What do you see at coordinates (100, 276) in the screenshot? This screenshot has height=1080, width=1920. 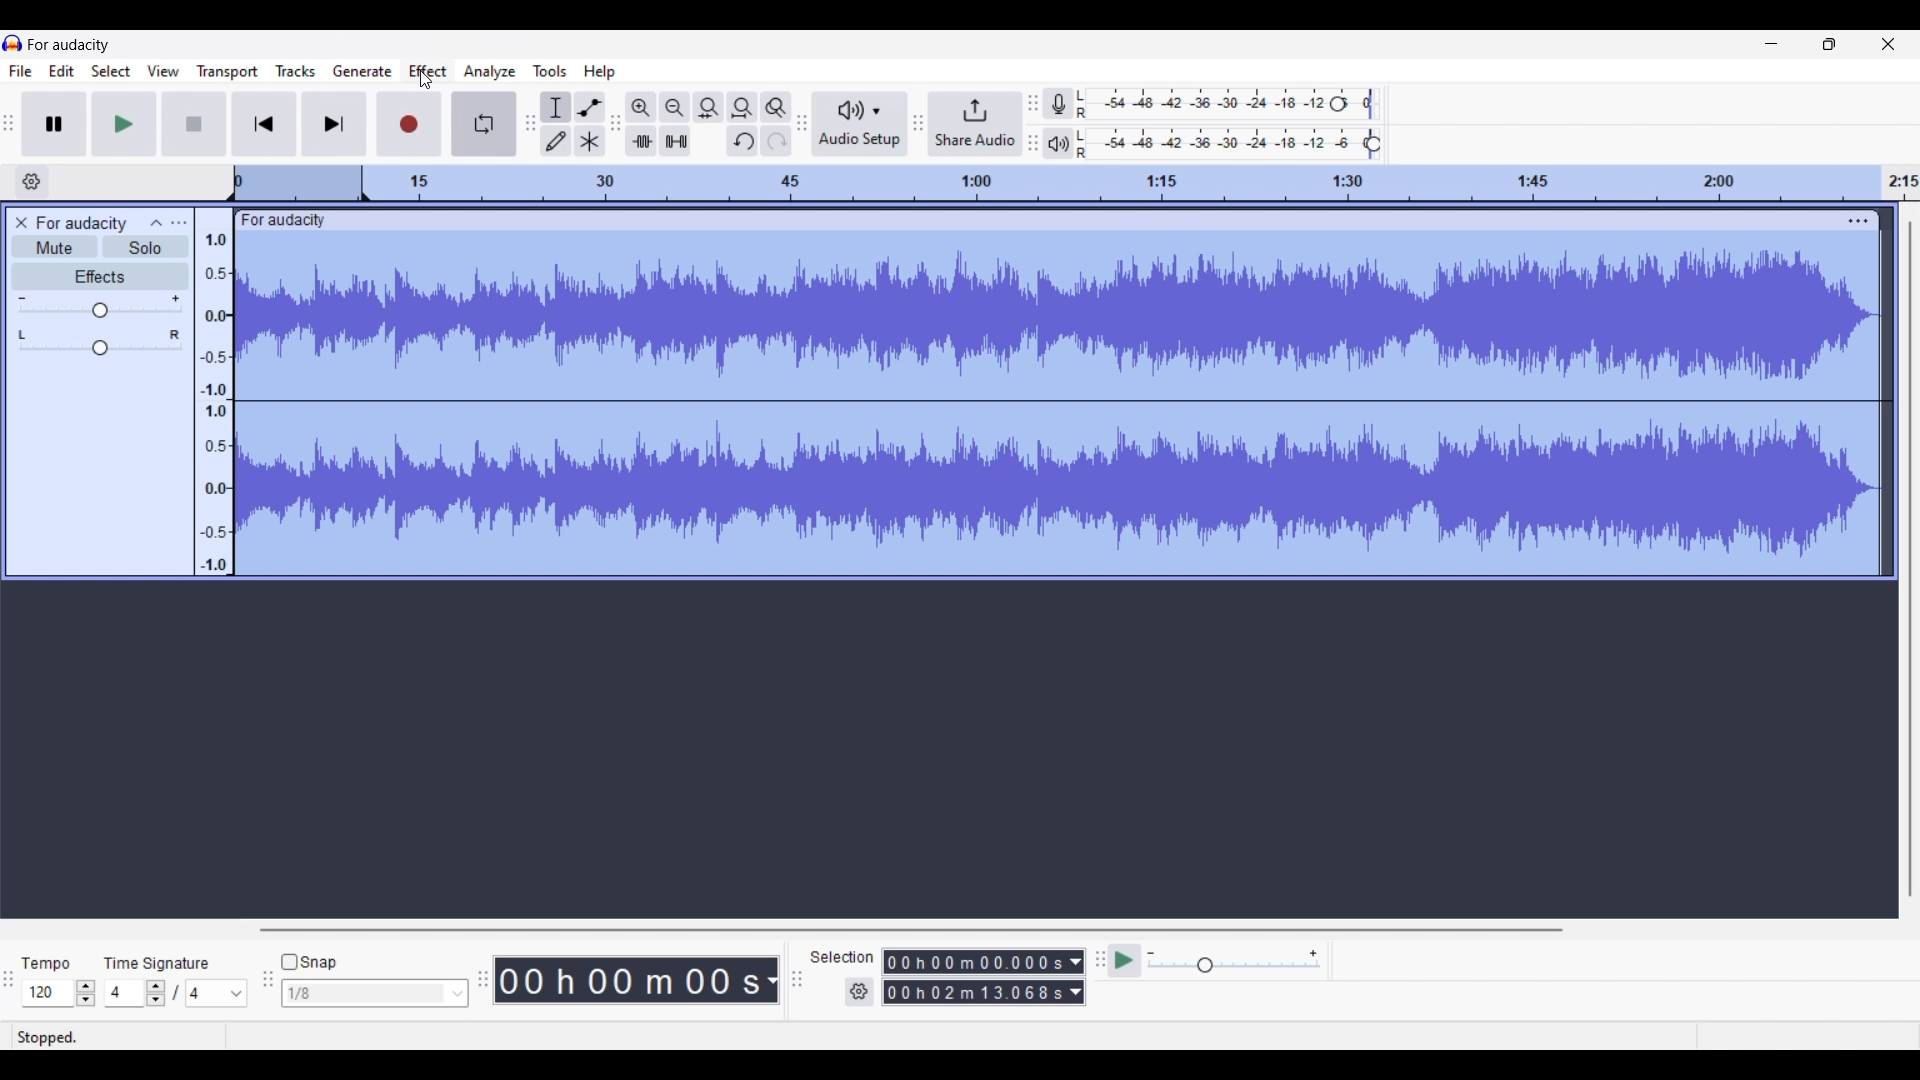 I see `Effects` at bounding box center [100, 276].